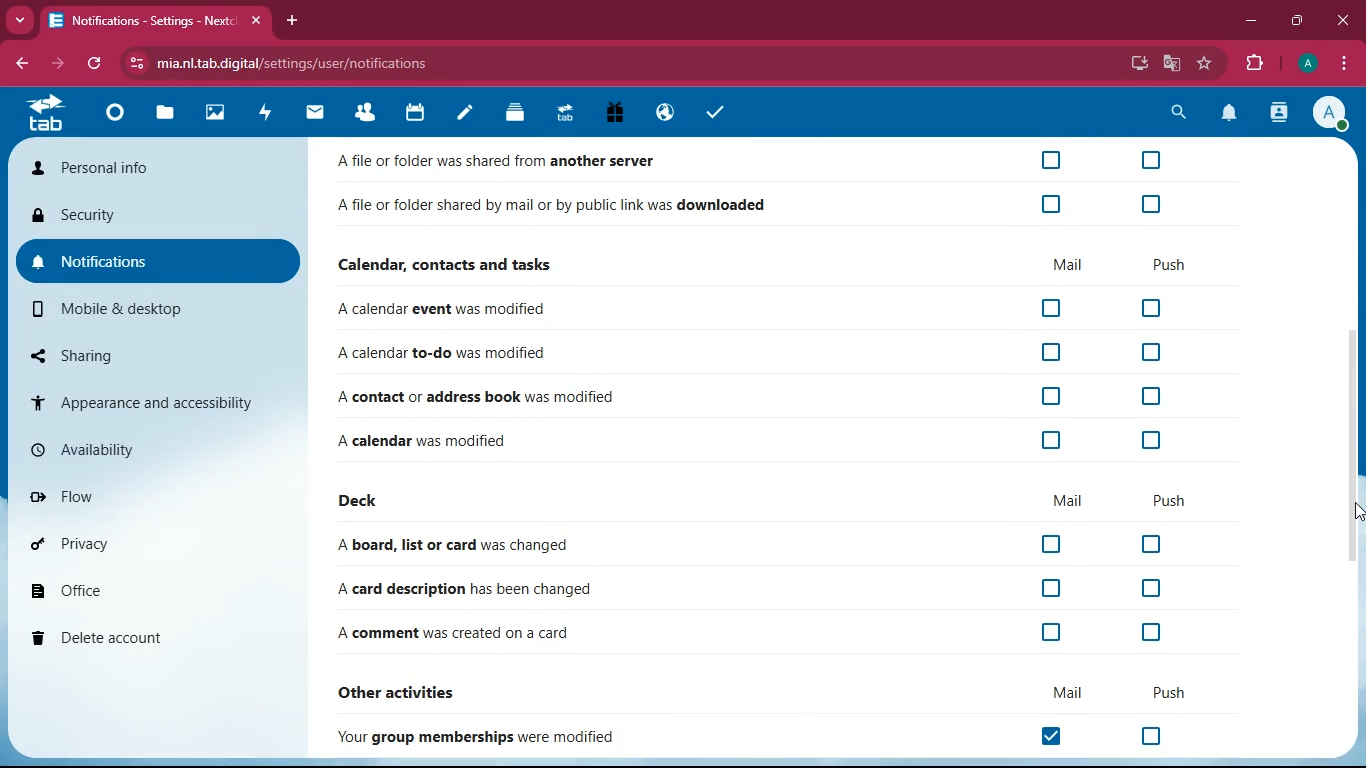 This screenshot has width=1366, height=768. I want to click on tasks, so click(712, 112).